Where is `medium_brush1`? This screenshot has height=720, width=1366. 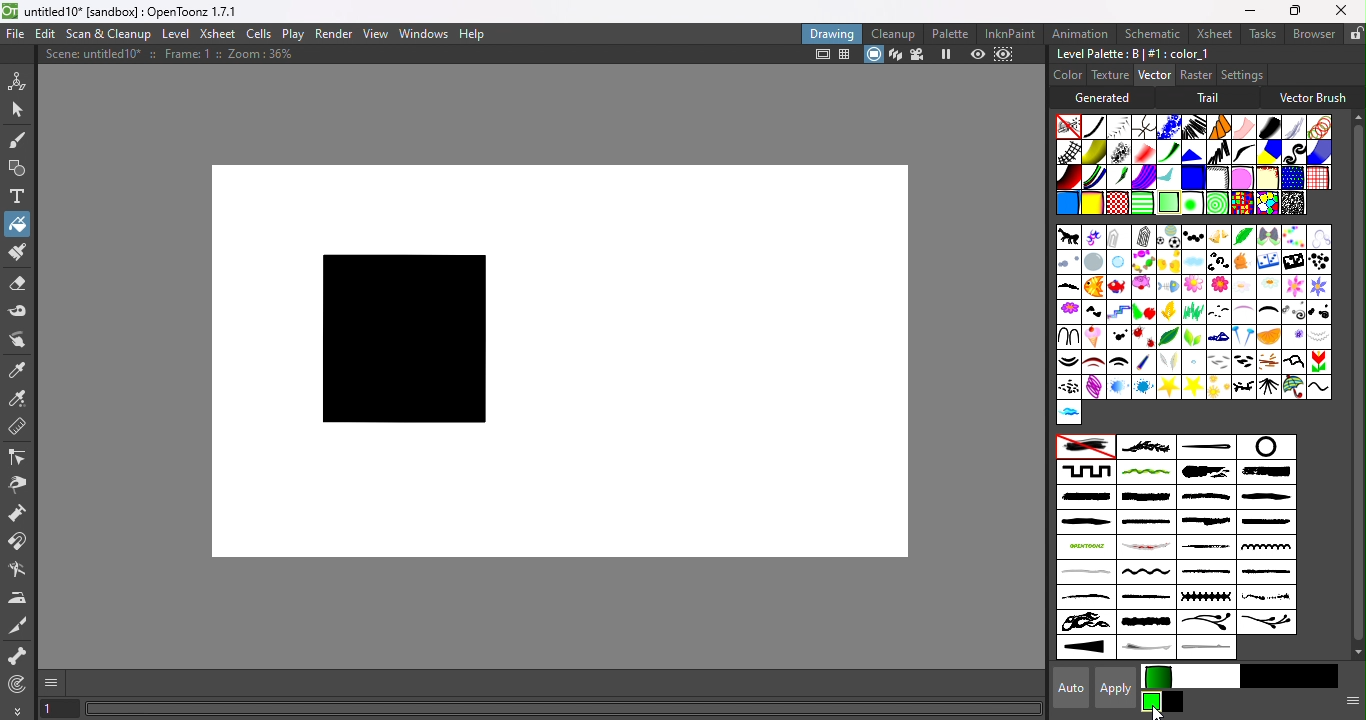 medium_brush1 is located at coordinates (1204, 497).